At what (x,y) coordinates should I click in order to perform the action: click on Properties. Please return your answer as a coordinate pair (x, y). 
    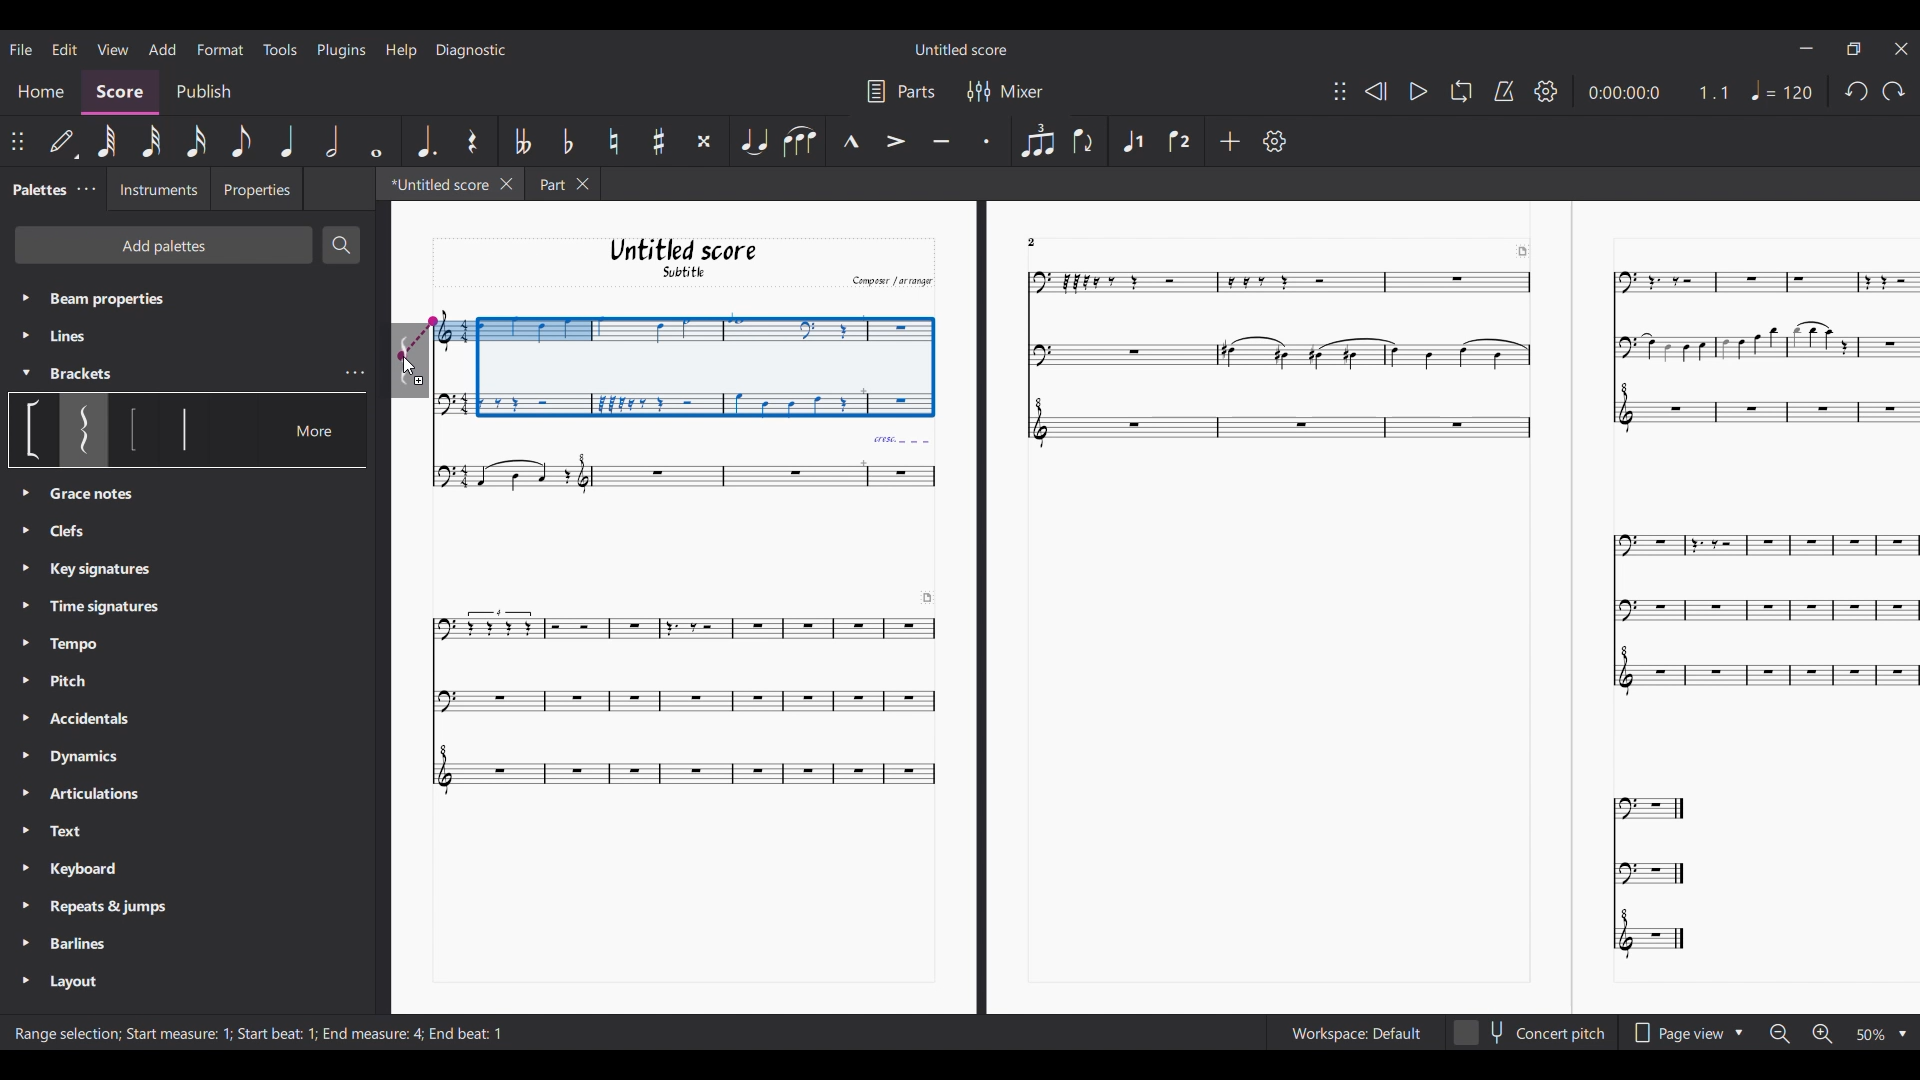
    Looking at the image, I should click on (256, 188).